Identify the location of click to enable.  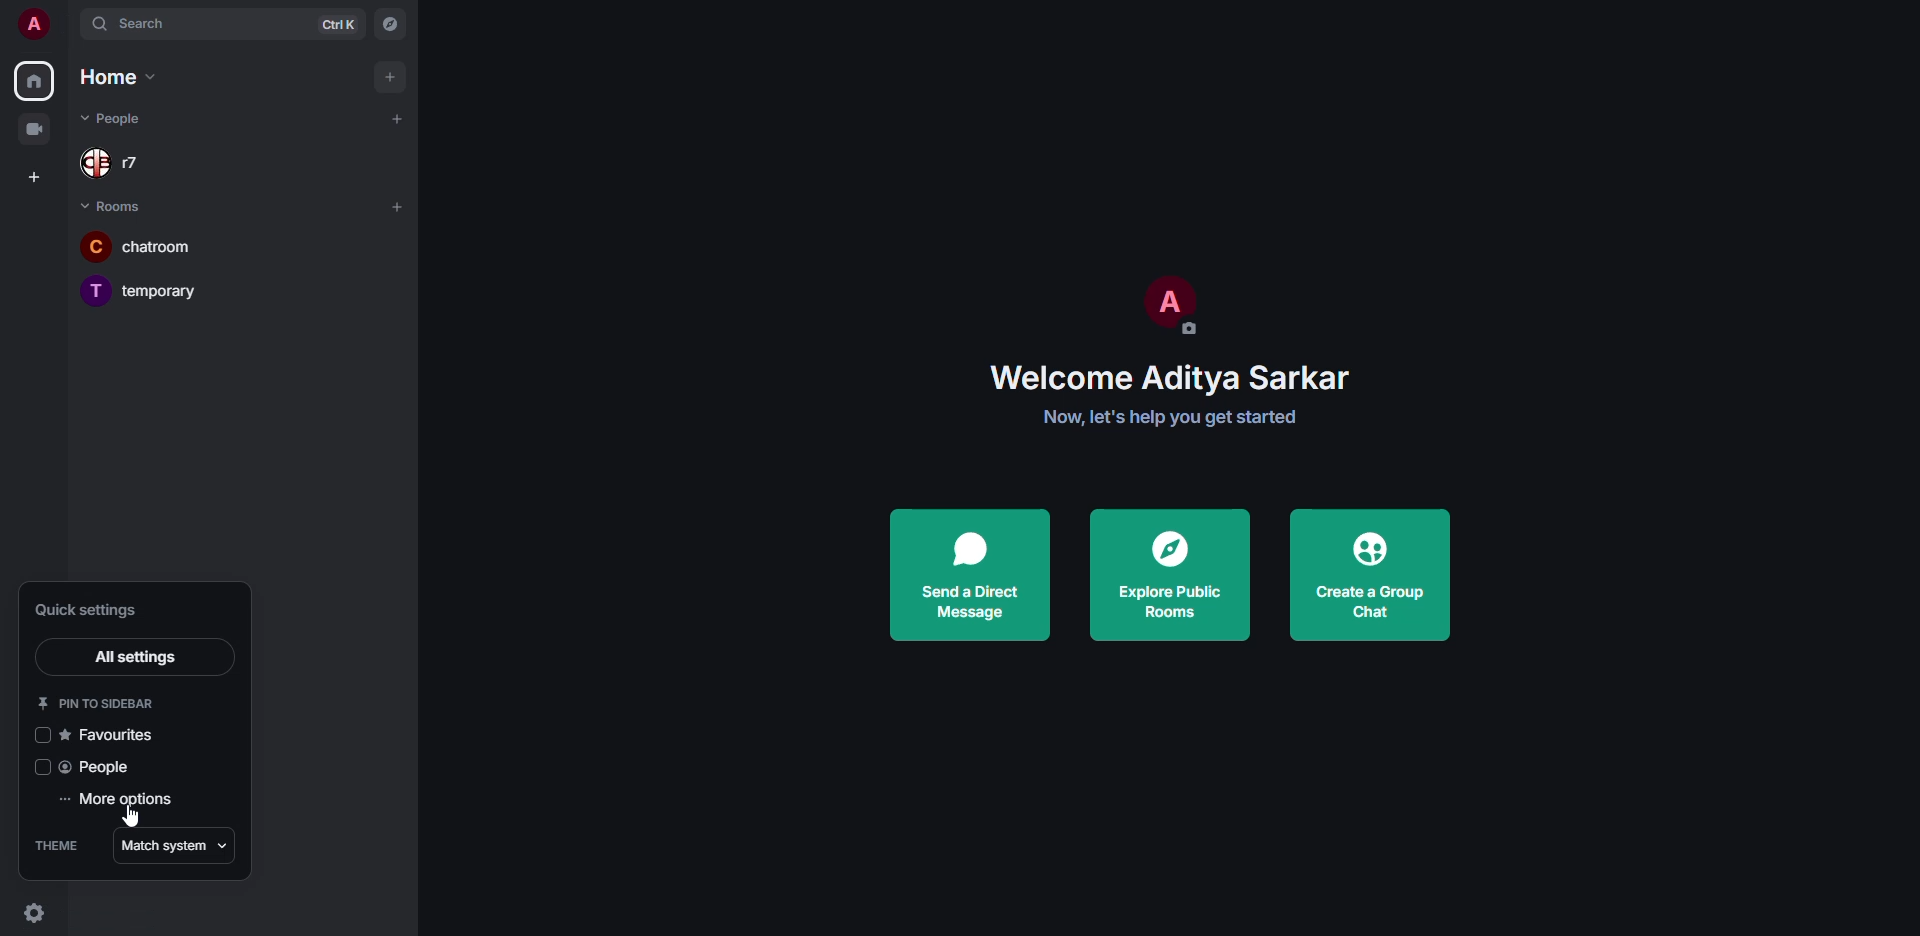
(44, 735).